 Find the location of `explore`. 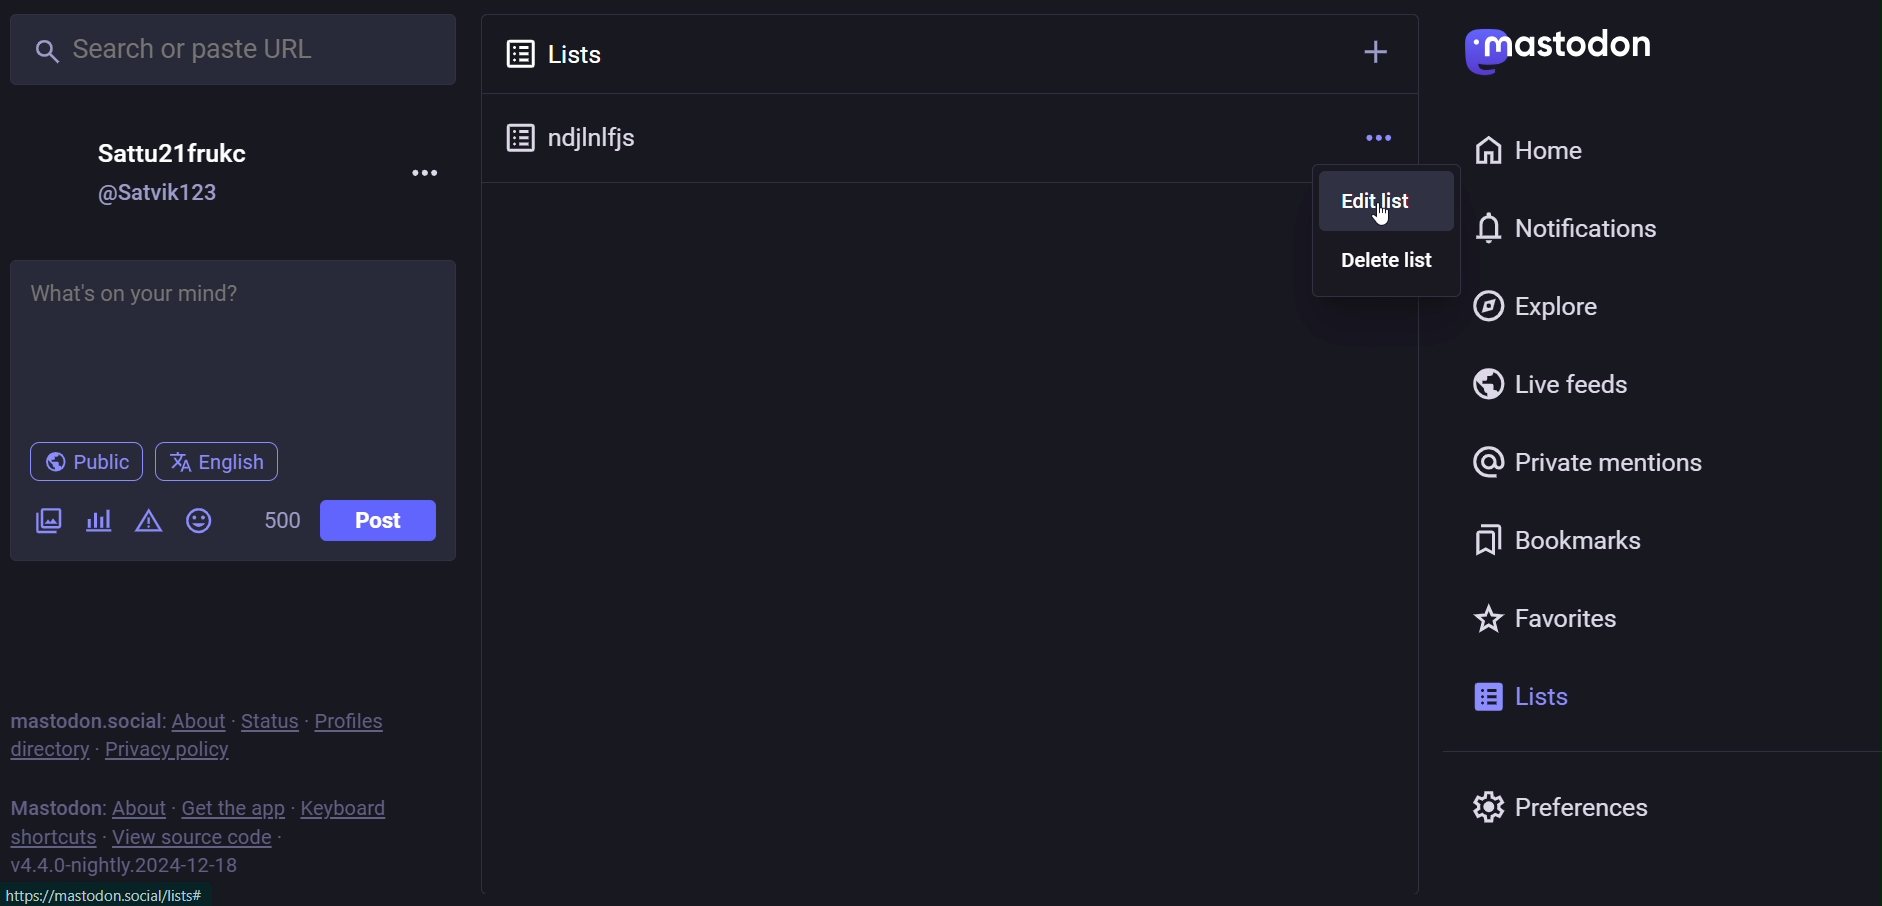

explore is located at coordinates (1534, 305).